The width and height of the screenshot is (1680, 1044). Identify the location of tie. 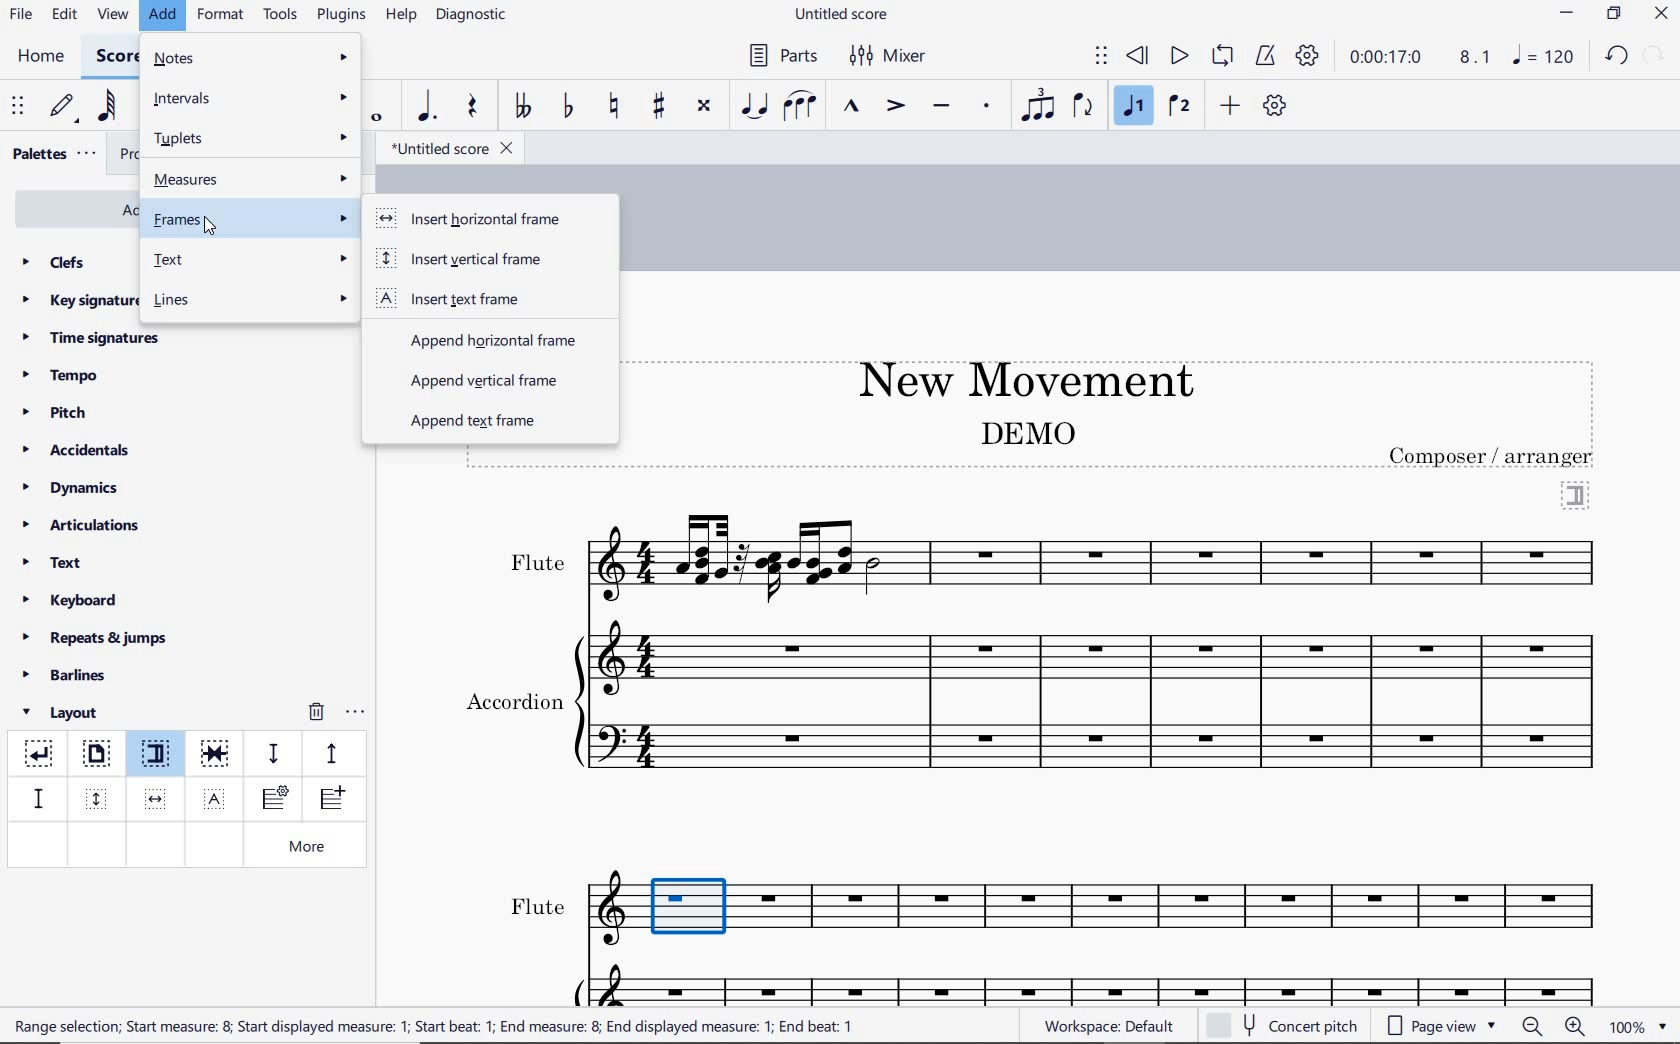
(756, 107).